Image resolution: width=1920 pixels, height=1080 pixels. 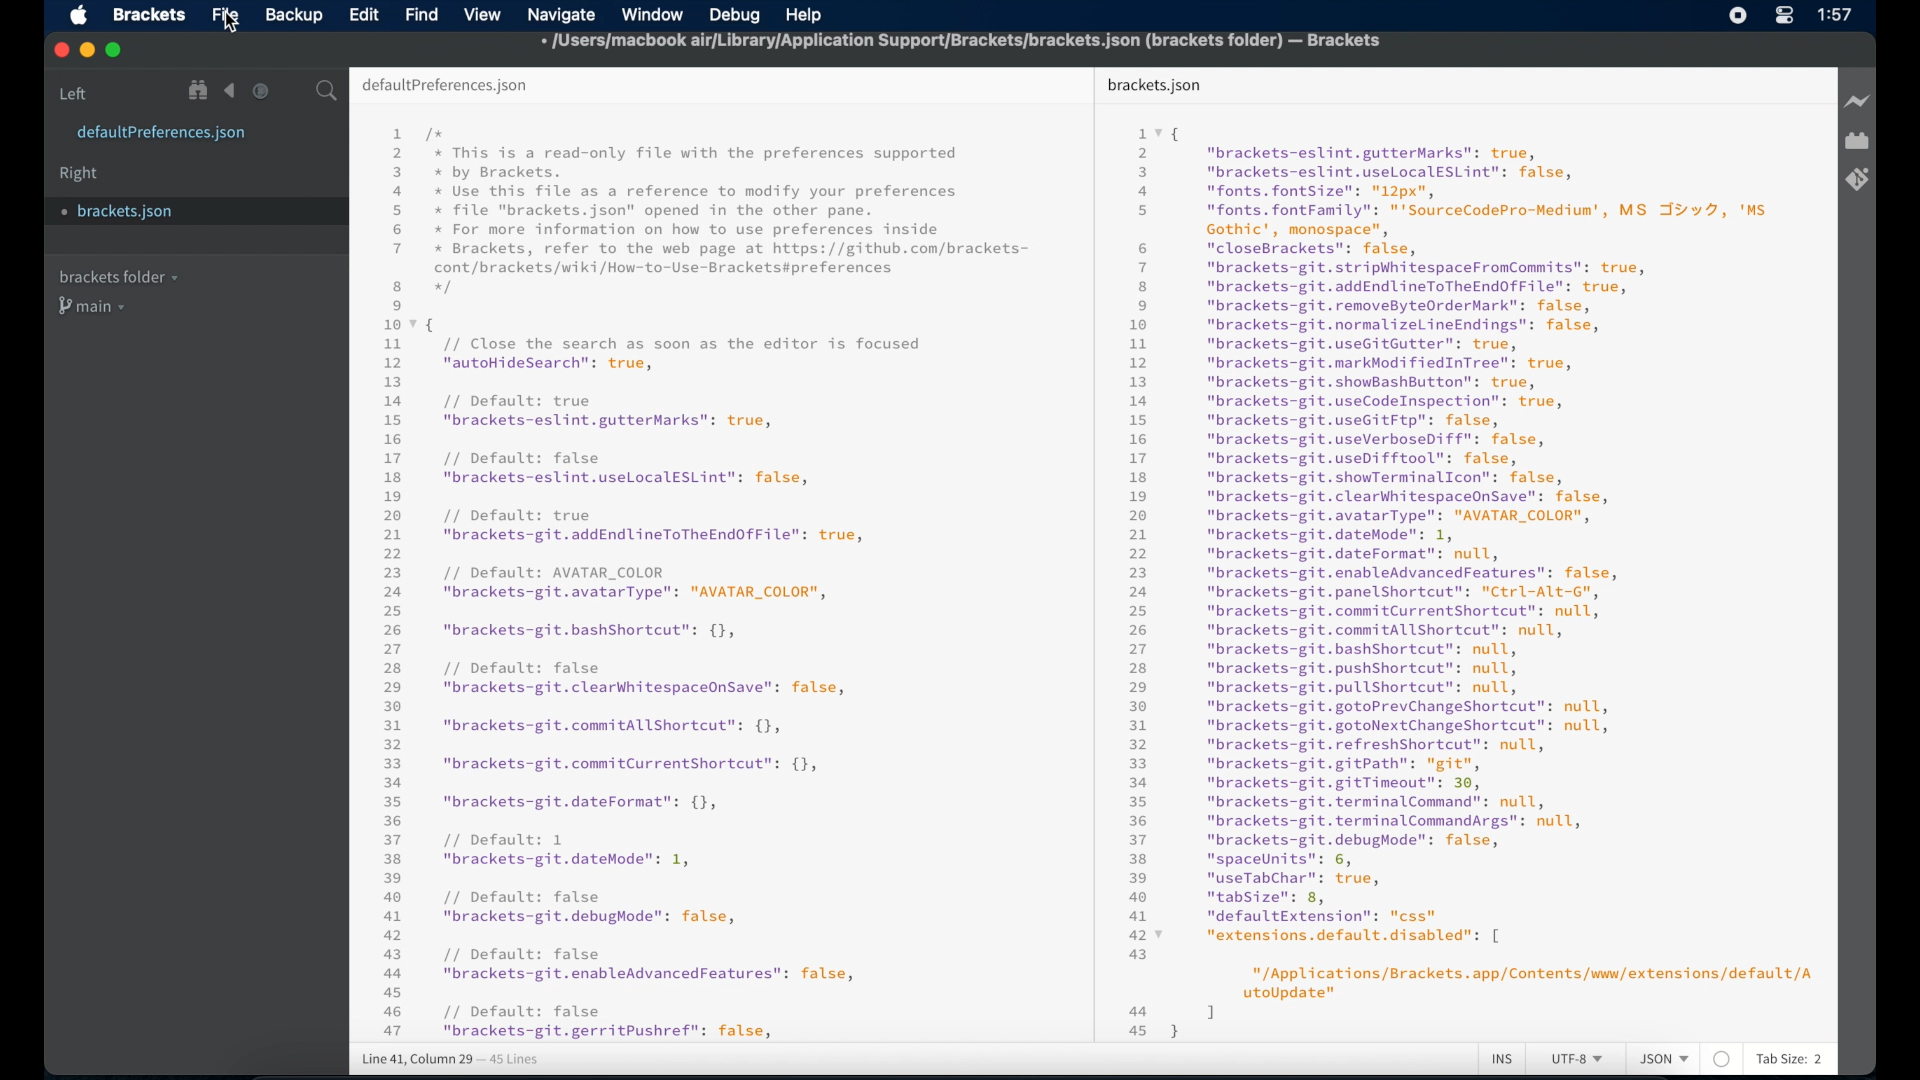 What do you see at coordinates (78, 16) in the screenshot?
I see `apple icon` at bounding box center [78, 16].